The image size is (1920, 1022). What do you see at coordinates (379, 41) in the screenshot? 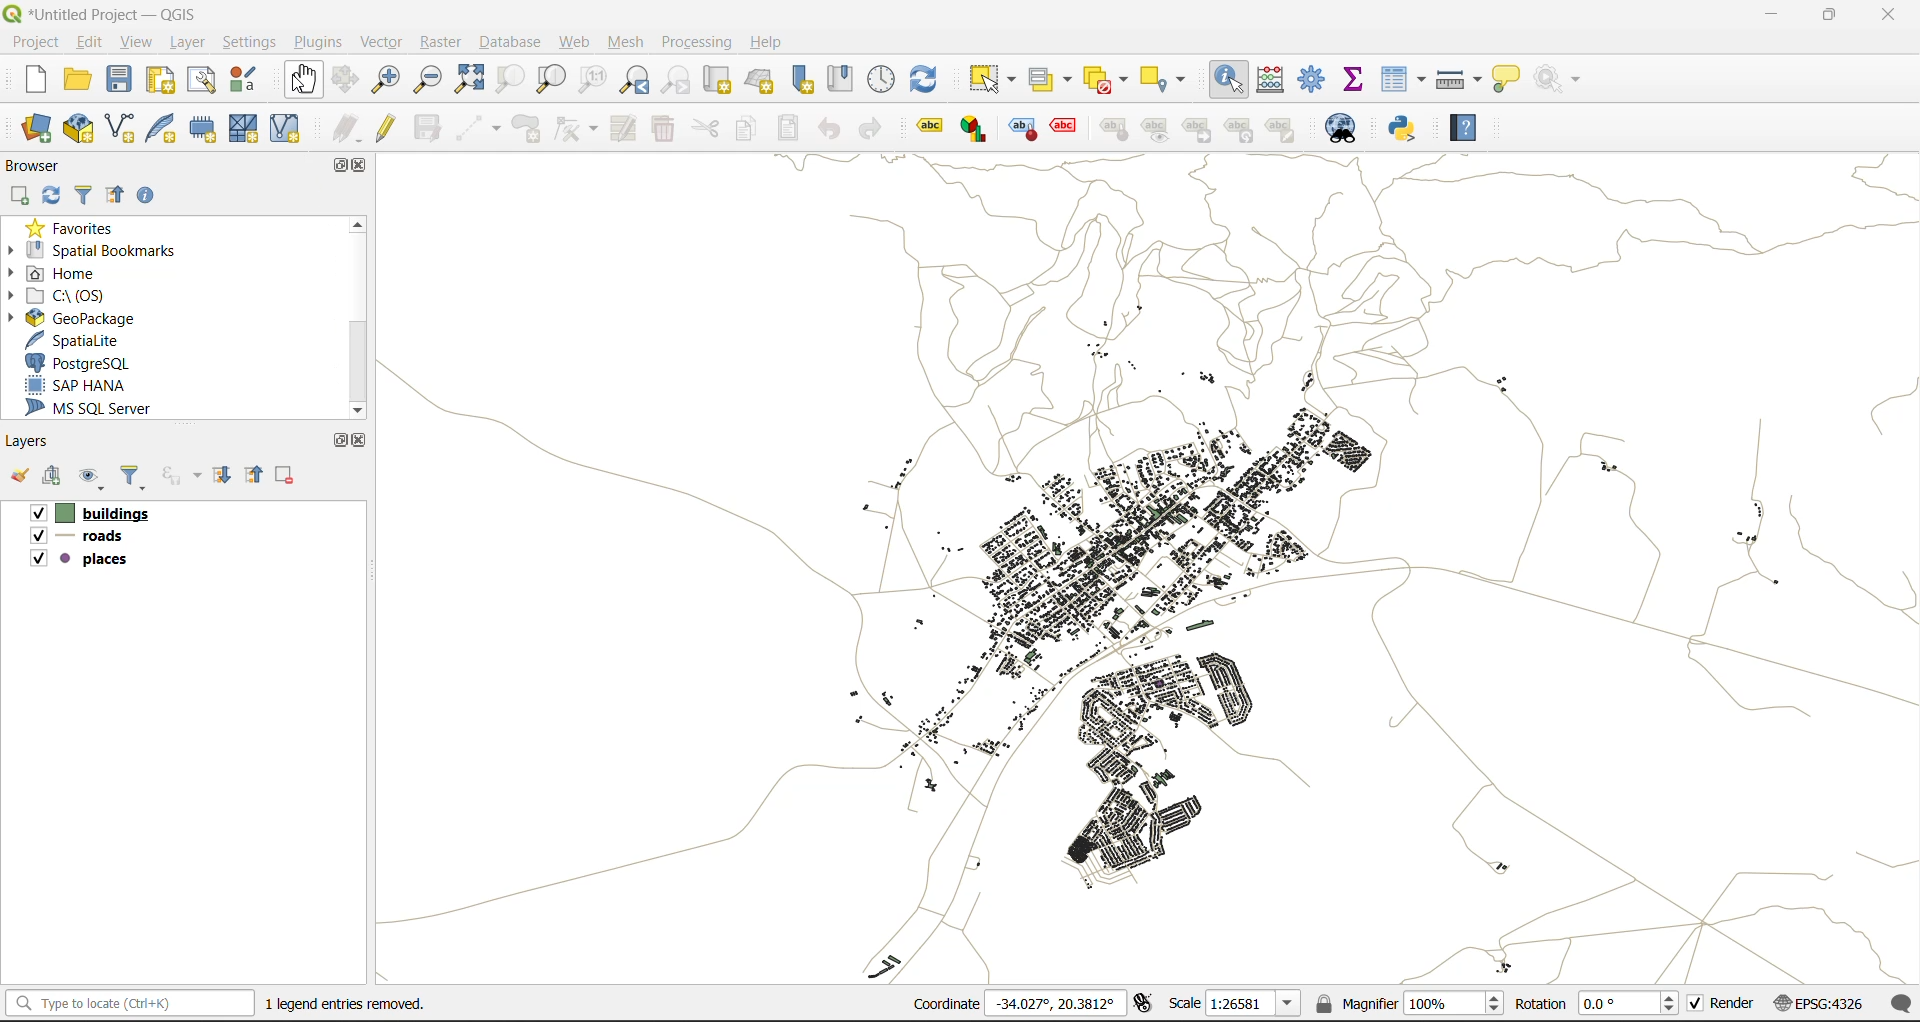
I see `vector` at bounding box center [379, 41].